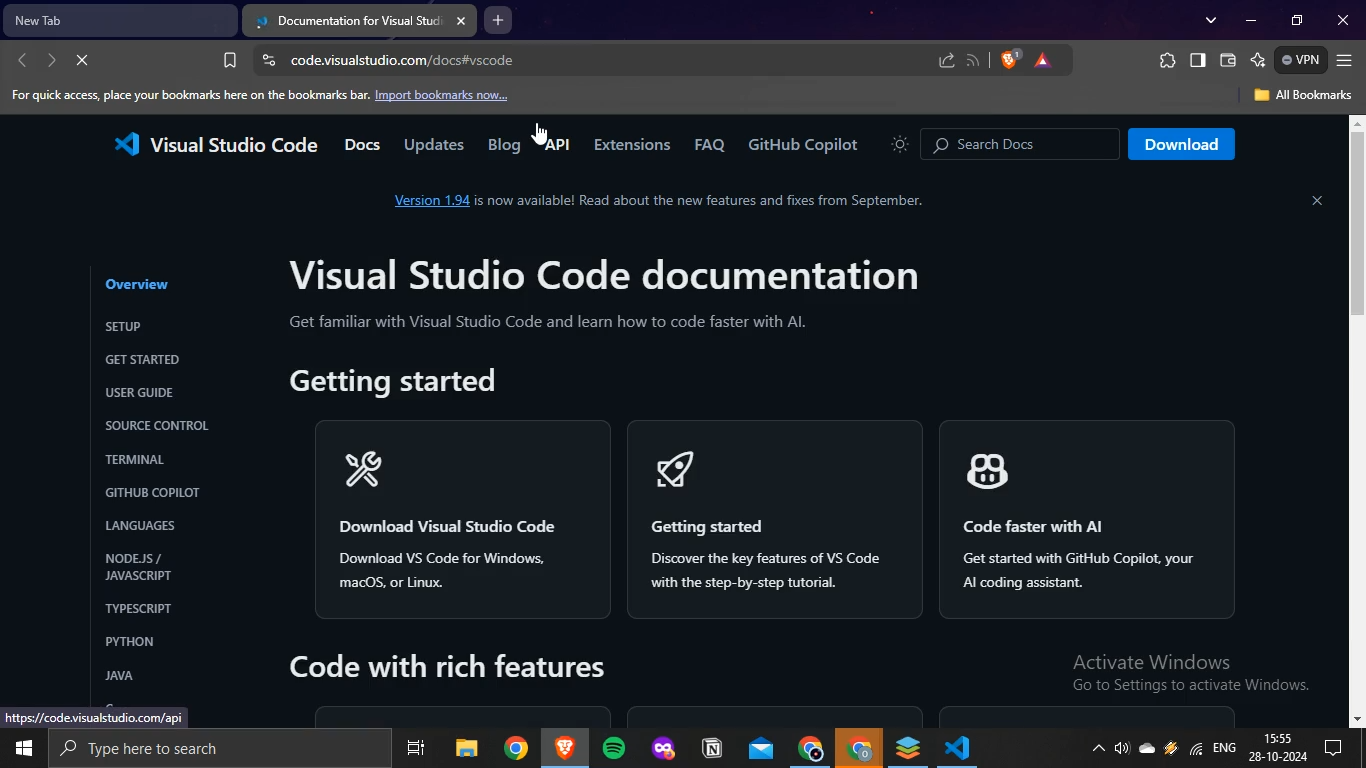  What do you see at coordinates (421, 750) in the screenshot?
I see `task view` at bounding box center [421, 750].